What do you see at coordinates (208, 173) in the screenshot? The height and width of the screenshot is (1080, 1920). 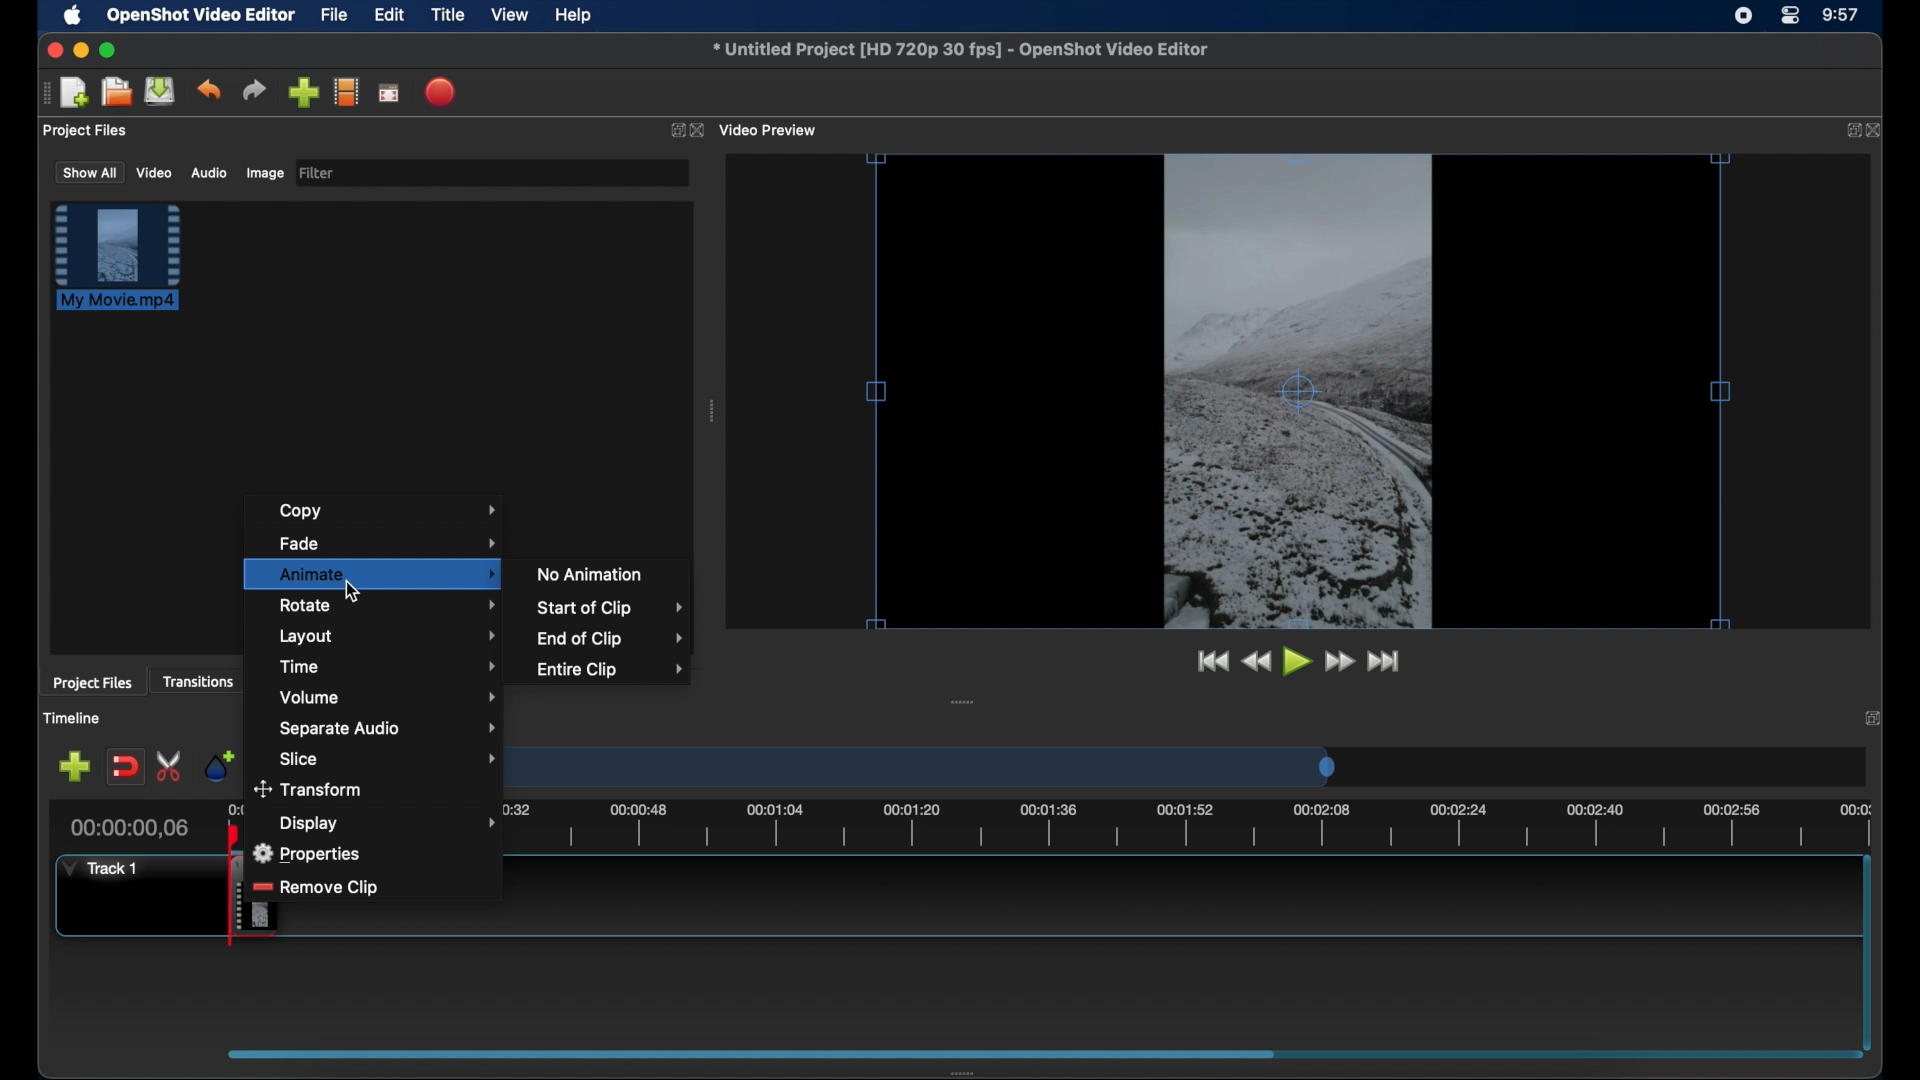 I see `audio` at bounding box center [208, 173].